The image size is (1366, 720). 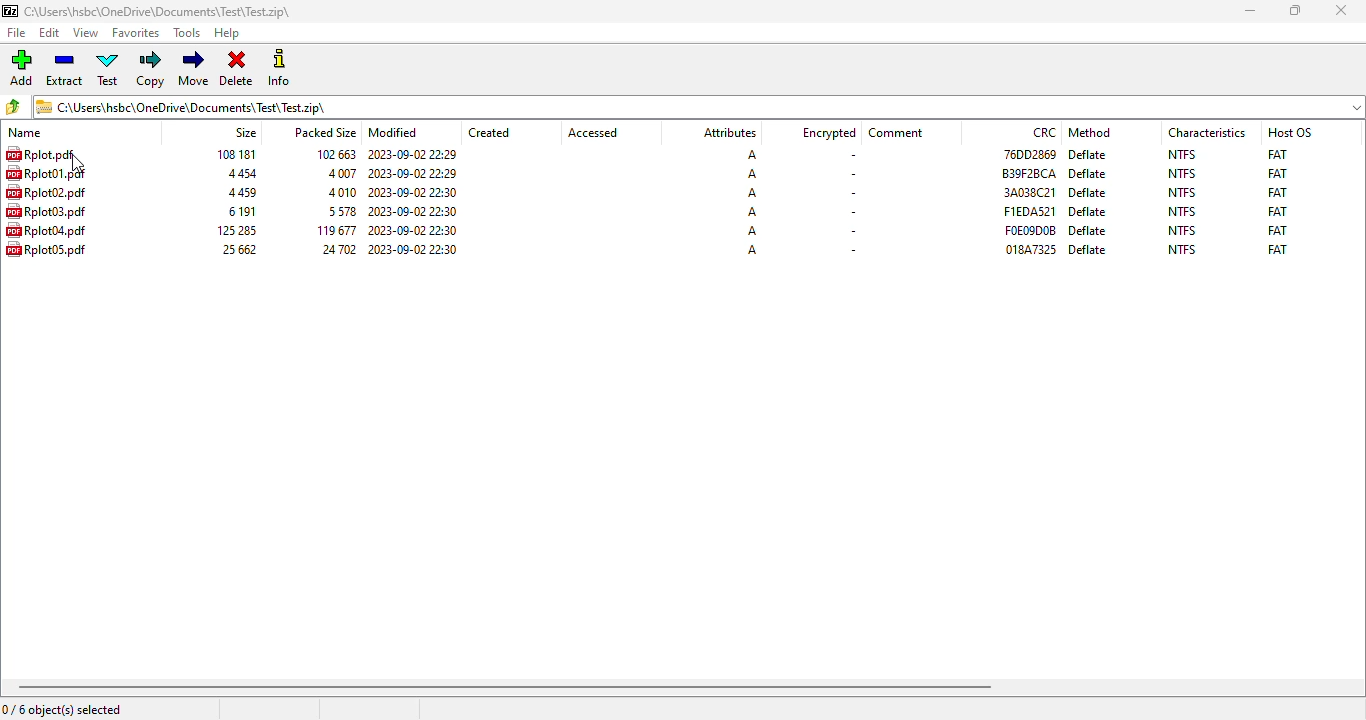 What do you see at coordinates (46, 192) in the screenshot?
I see `file` at bounding box center [46, 192].